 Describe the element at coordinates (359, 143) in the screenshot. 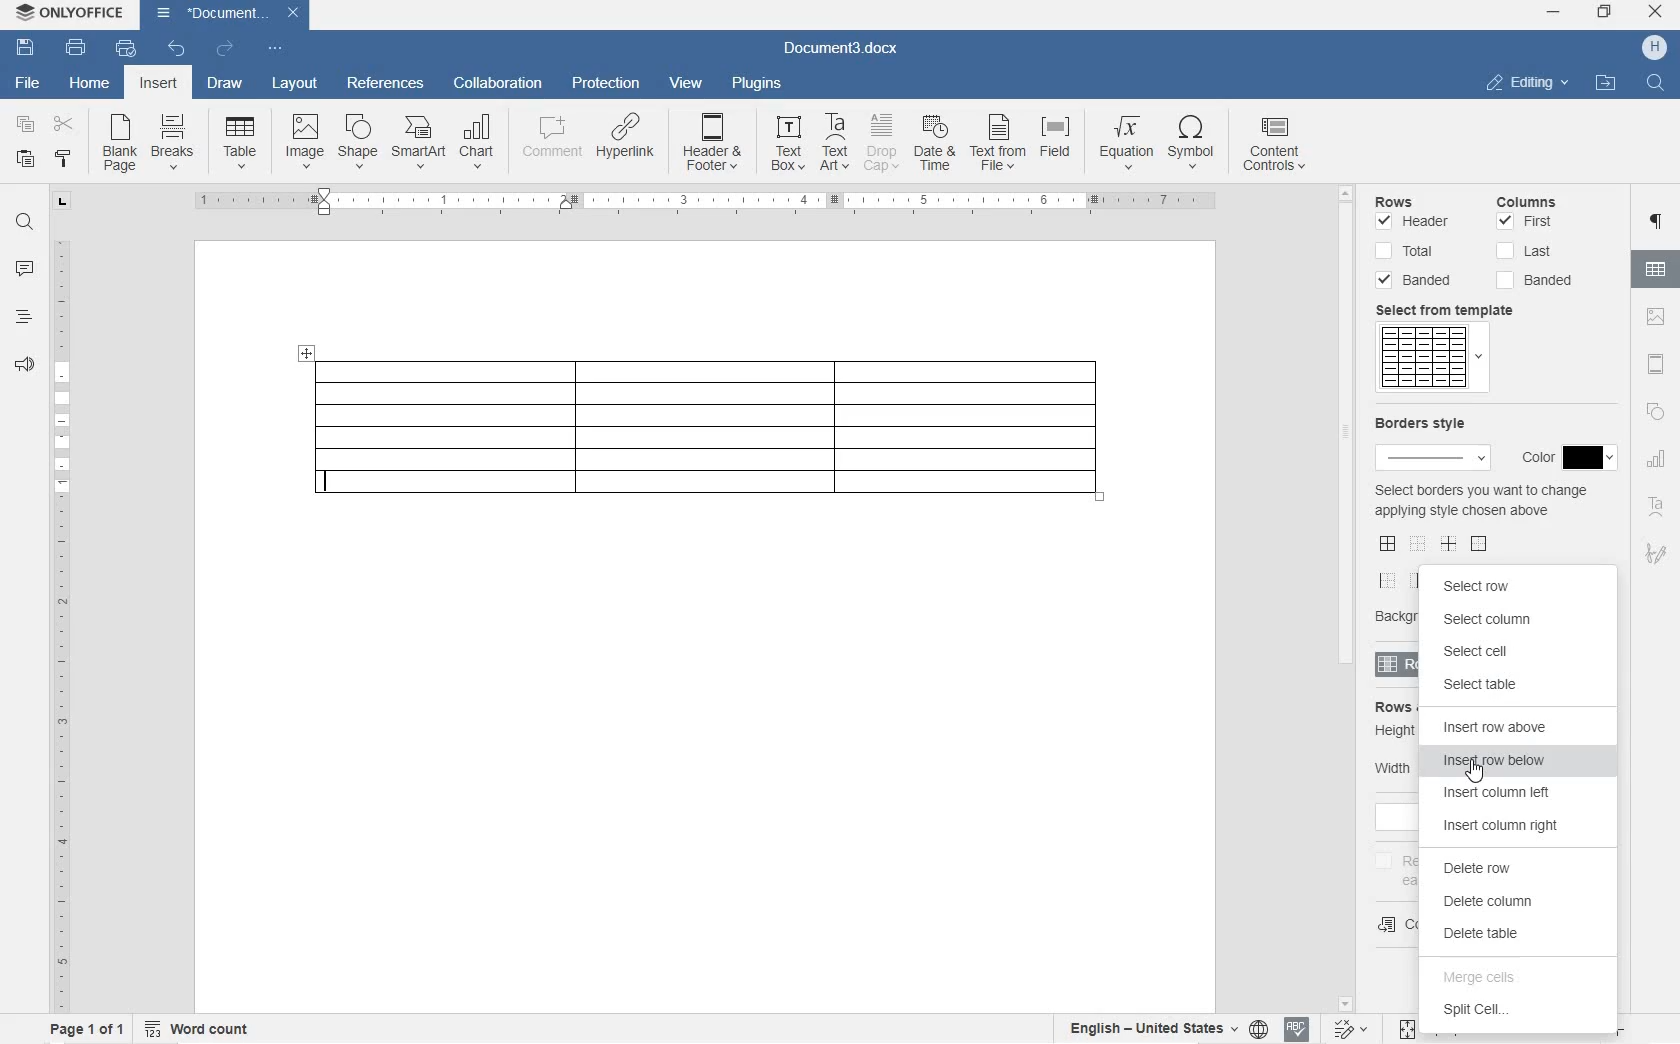

I see `SHAPE` at that location.